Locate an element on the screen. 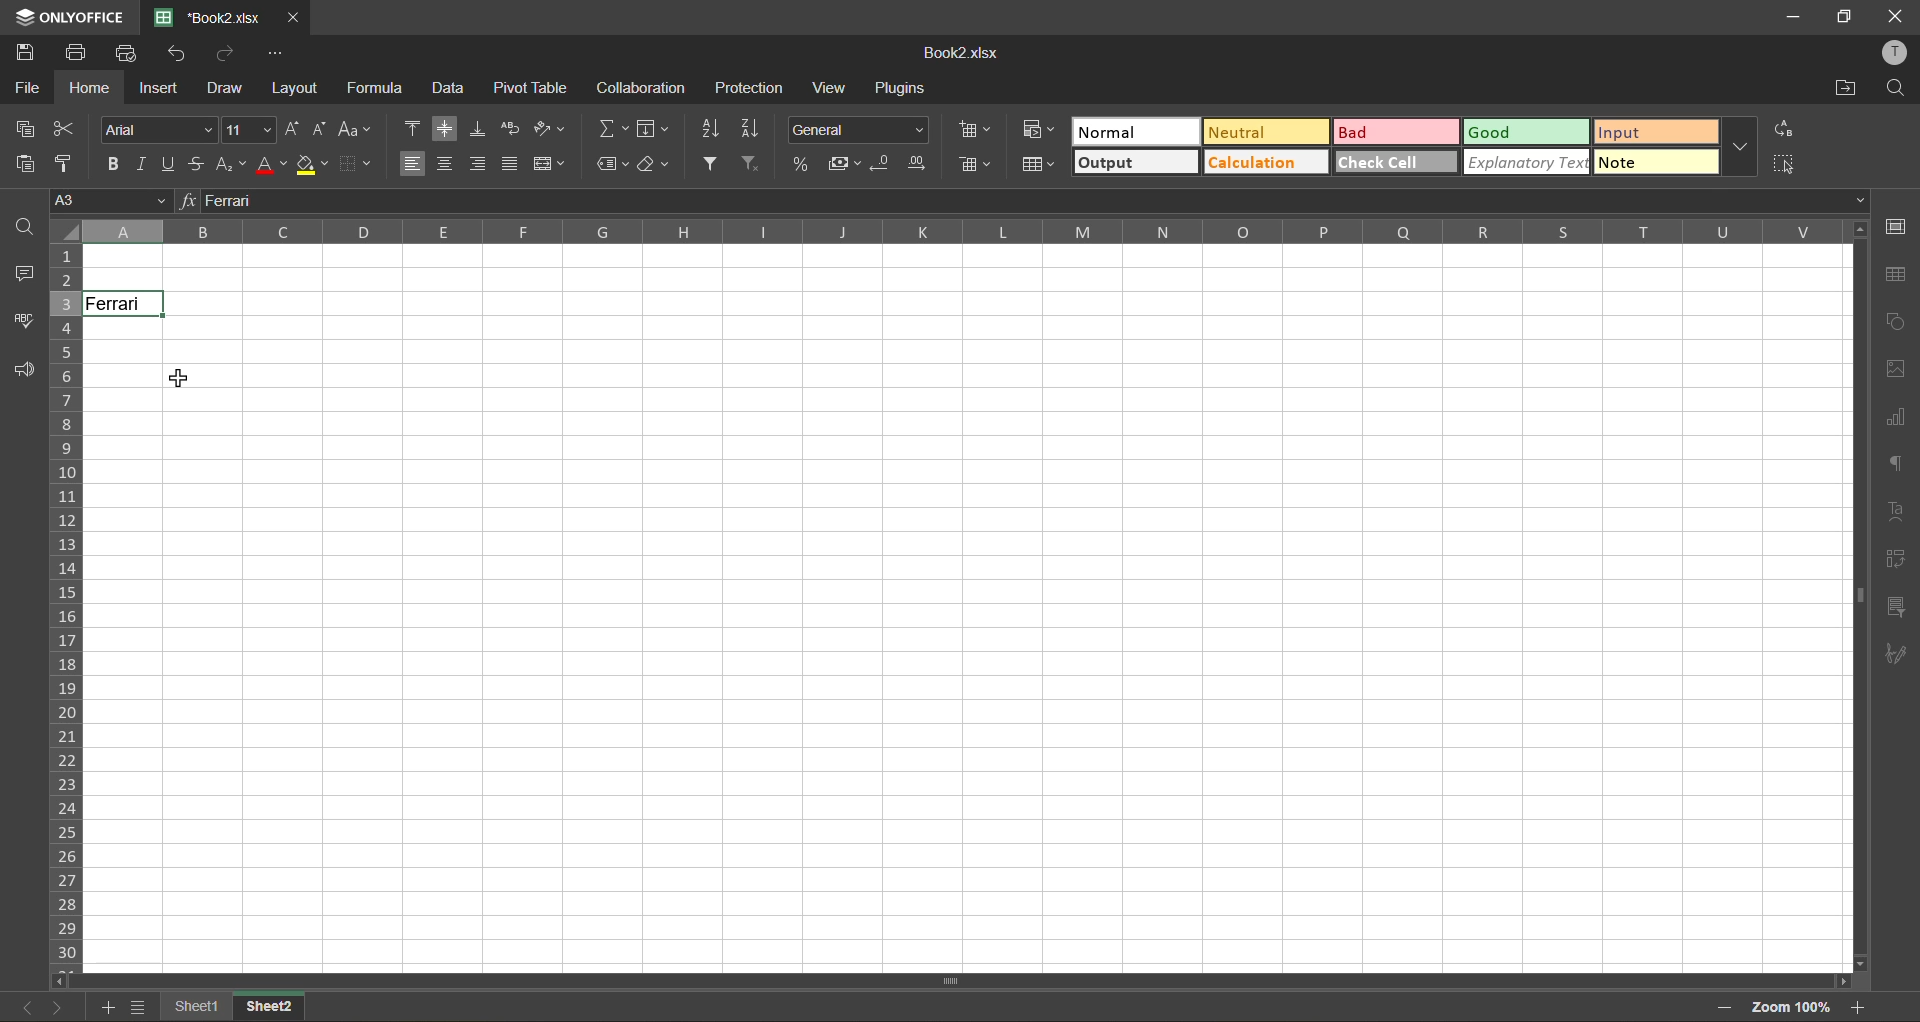 The width and height of the screenshot is (1920, 1022). good is located at coordinates (1527, 133).